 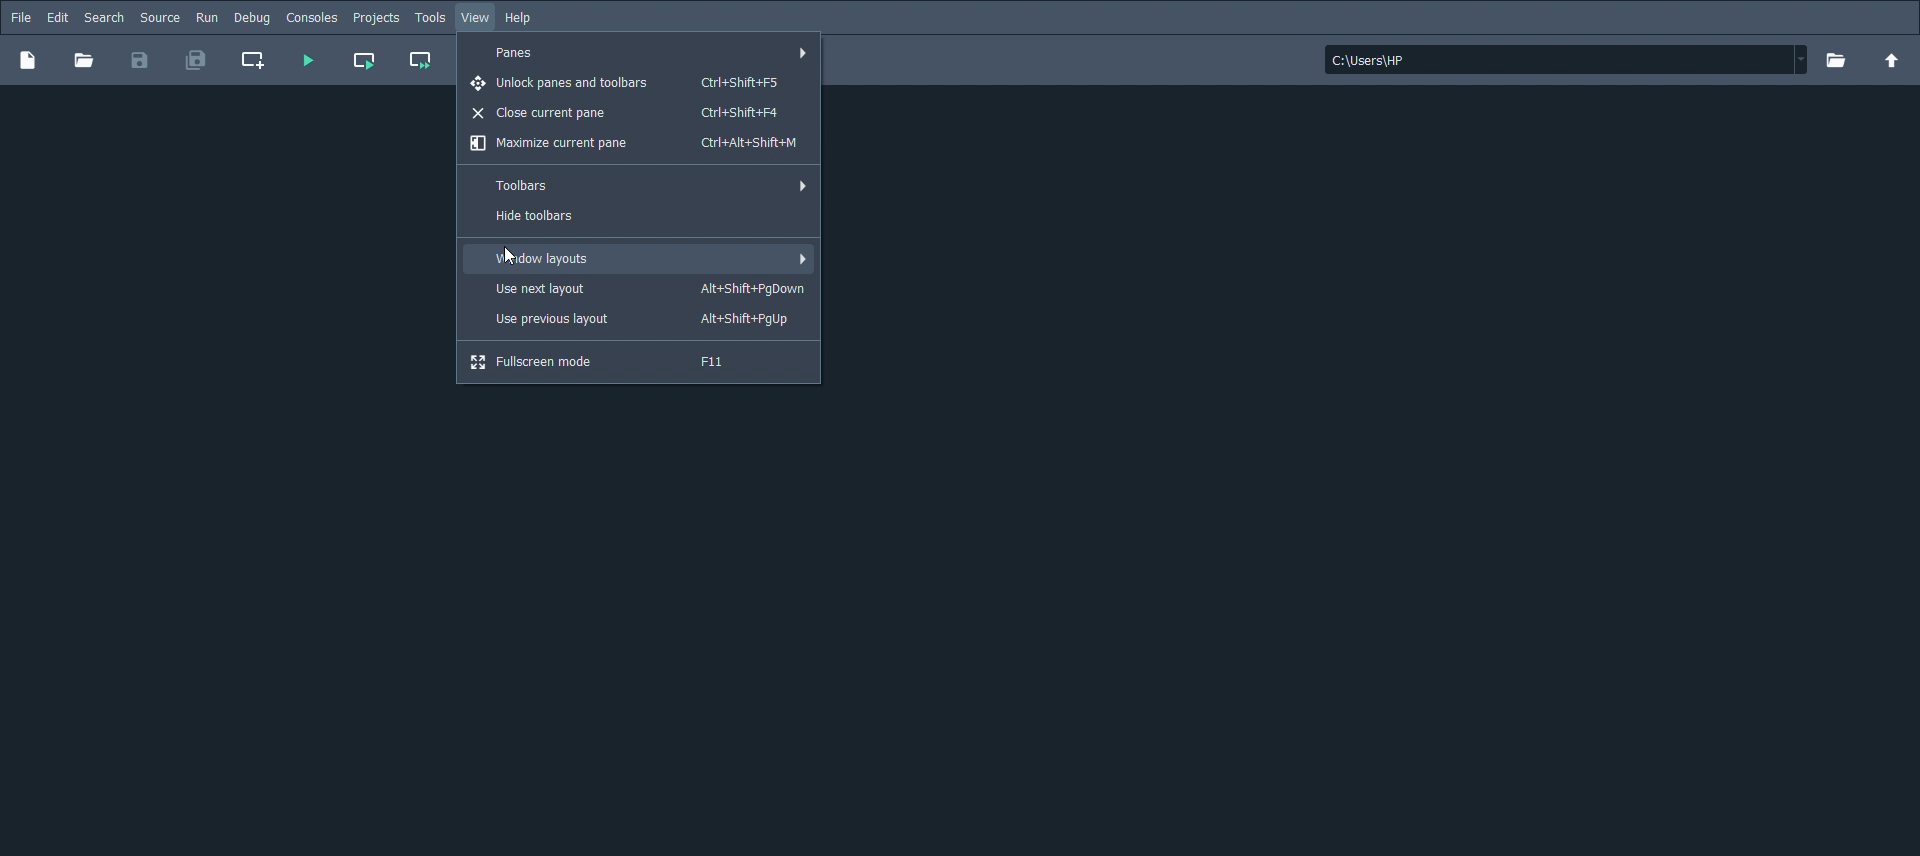 I want to click on Run , so click(x=206, y=17).